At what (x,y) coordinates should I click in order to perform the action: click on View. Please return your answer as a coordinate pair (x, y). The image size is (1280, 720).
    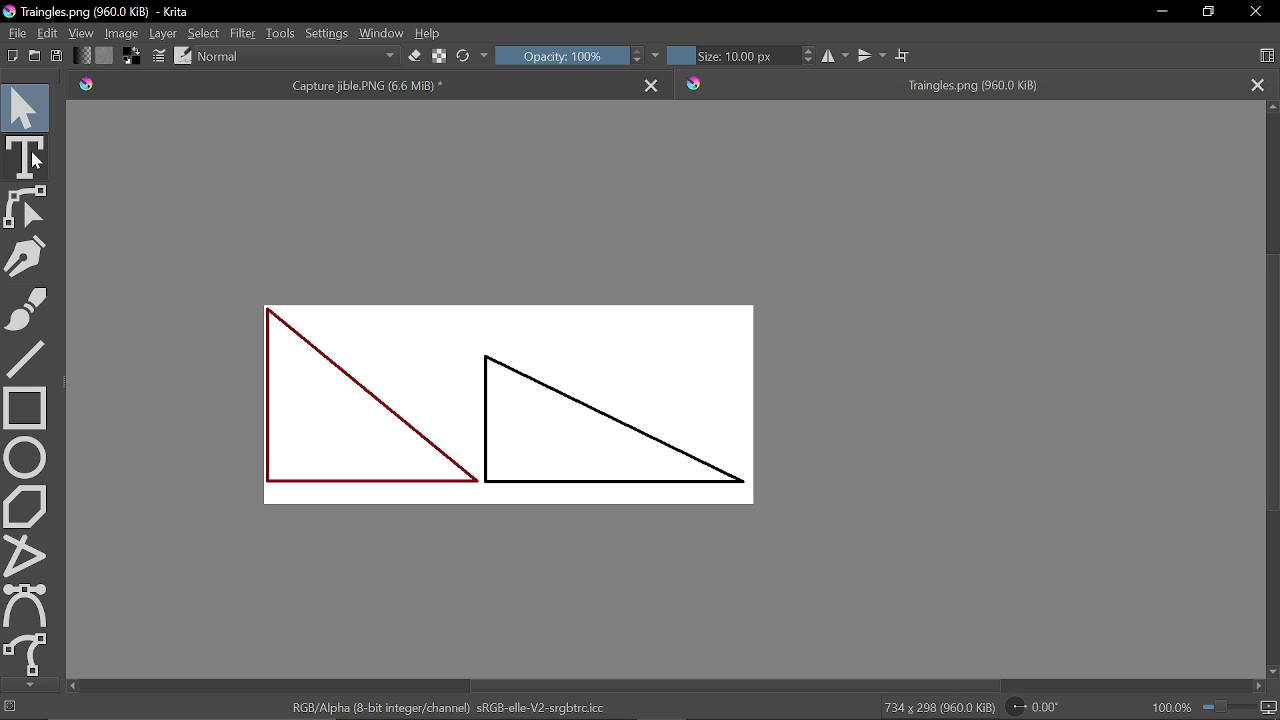
    Looking at the image, I should click on (80, 33).